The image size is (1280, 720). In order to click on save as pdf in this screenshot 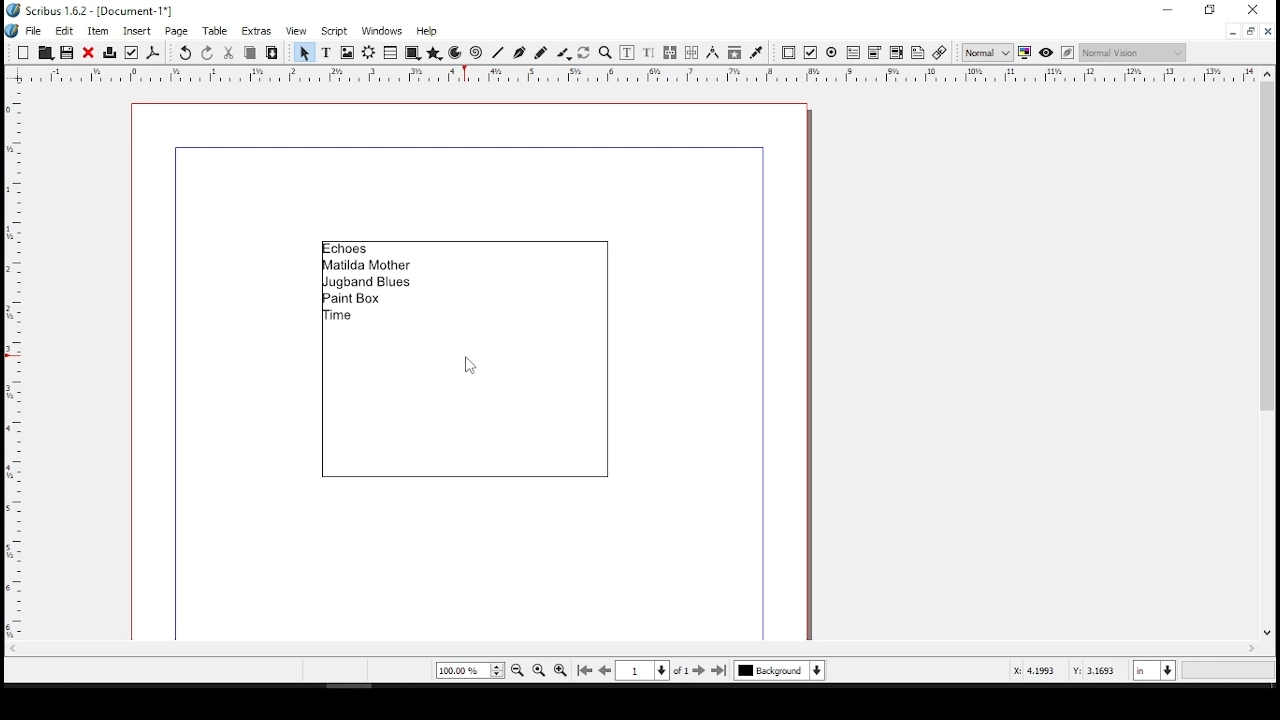, I will do `click(154, 53)`.